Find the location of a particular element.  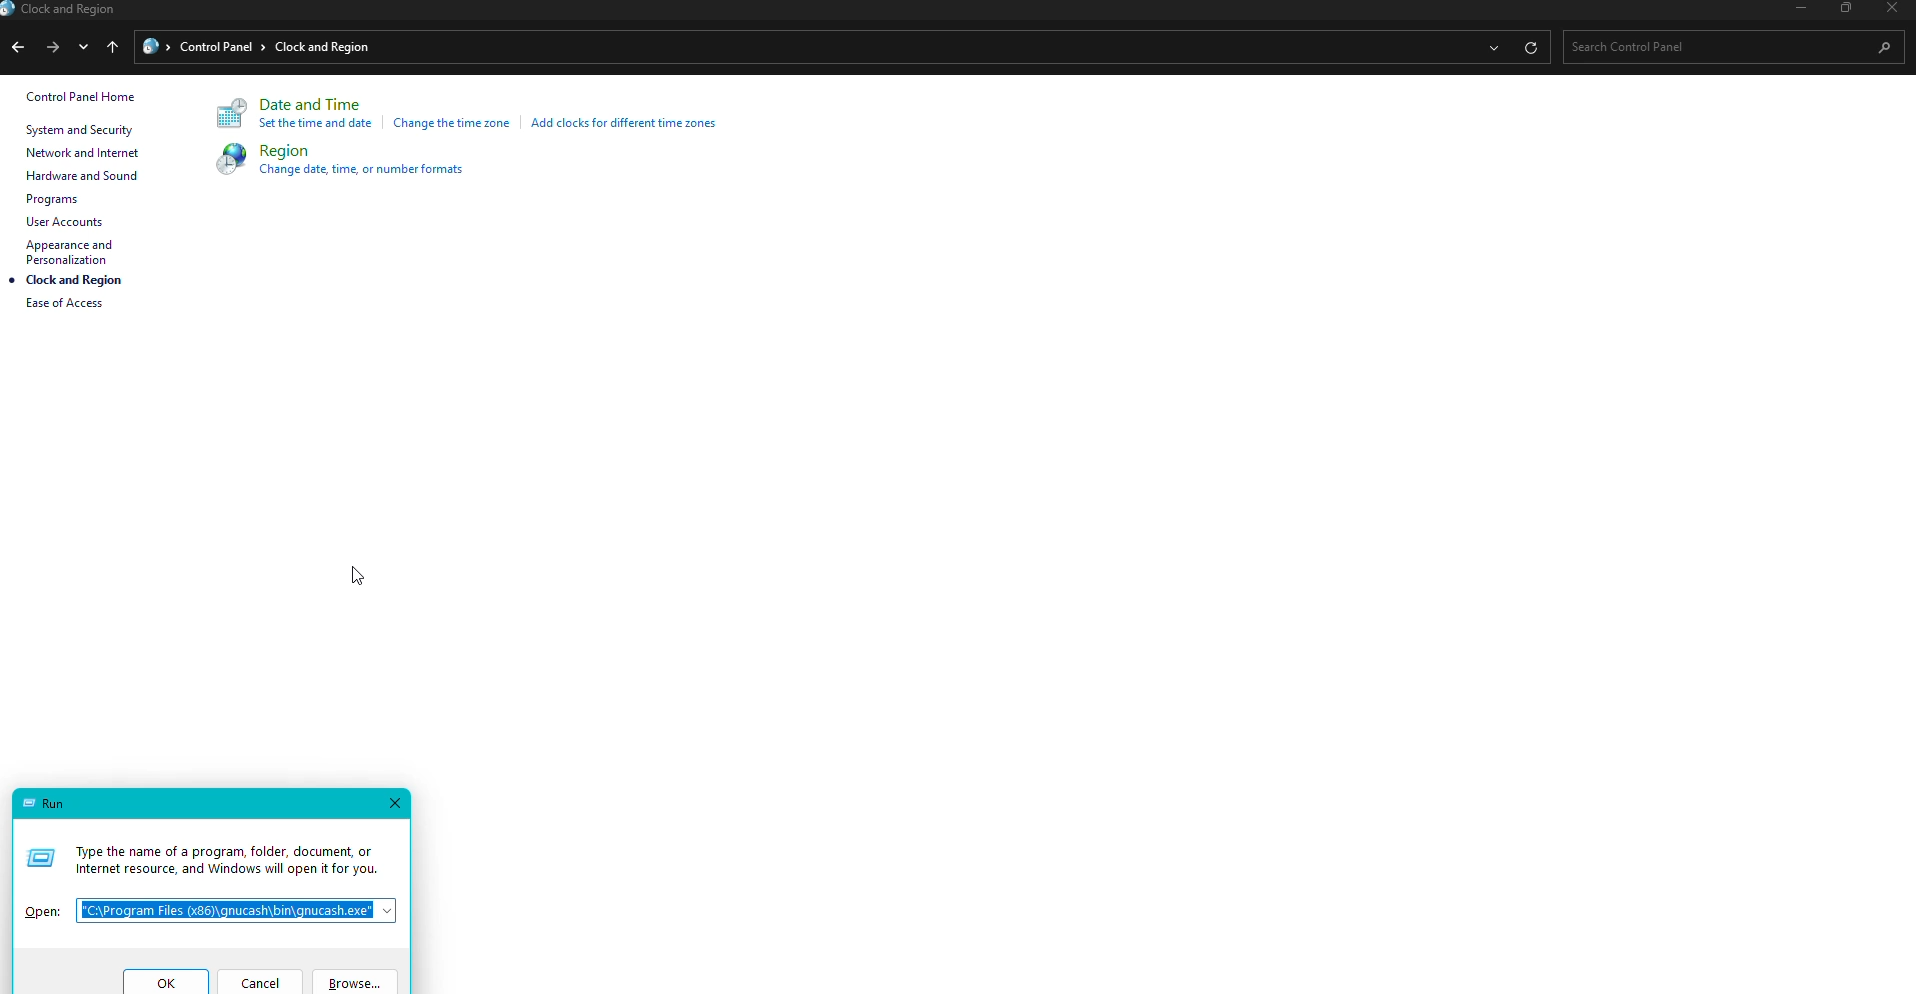

Date and Time is located at coordinates (315, 105).